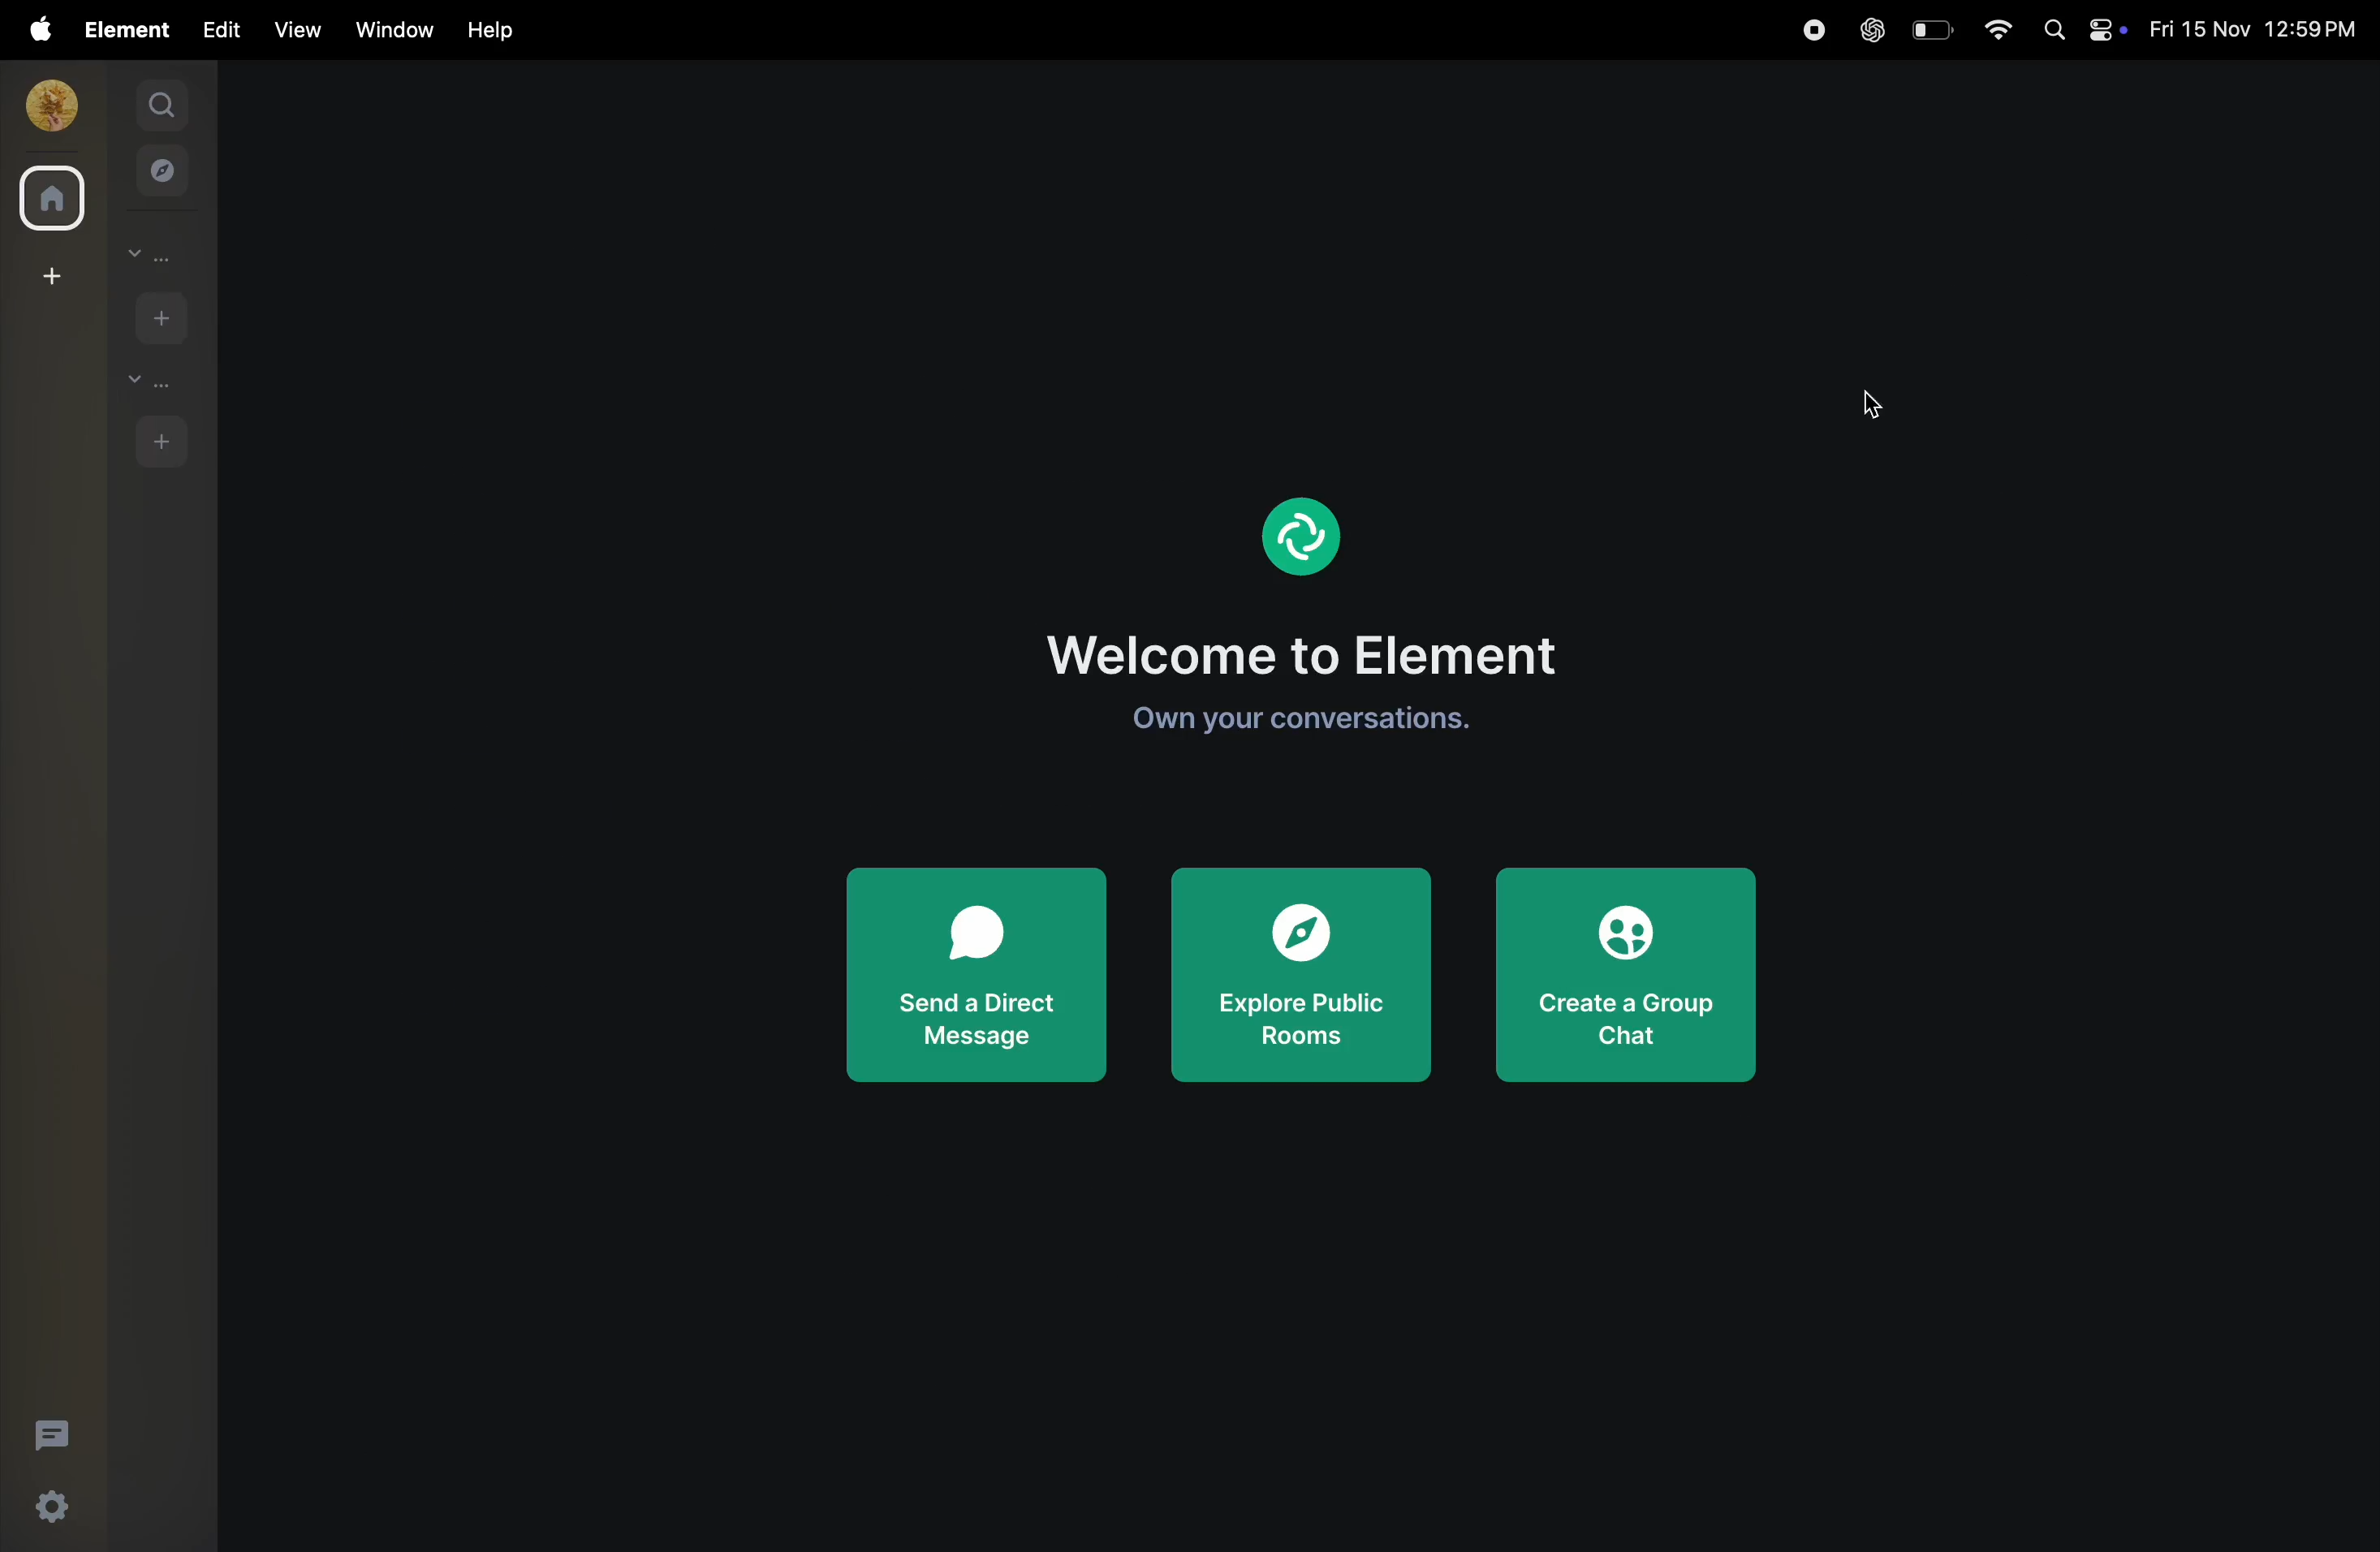 The height and width of the screenshot is (1552, 2380). What do you see at coordinates (973, 981) in the screenshot?
I see `Send direct message` at bounding box center [973, 981].